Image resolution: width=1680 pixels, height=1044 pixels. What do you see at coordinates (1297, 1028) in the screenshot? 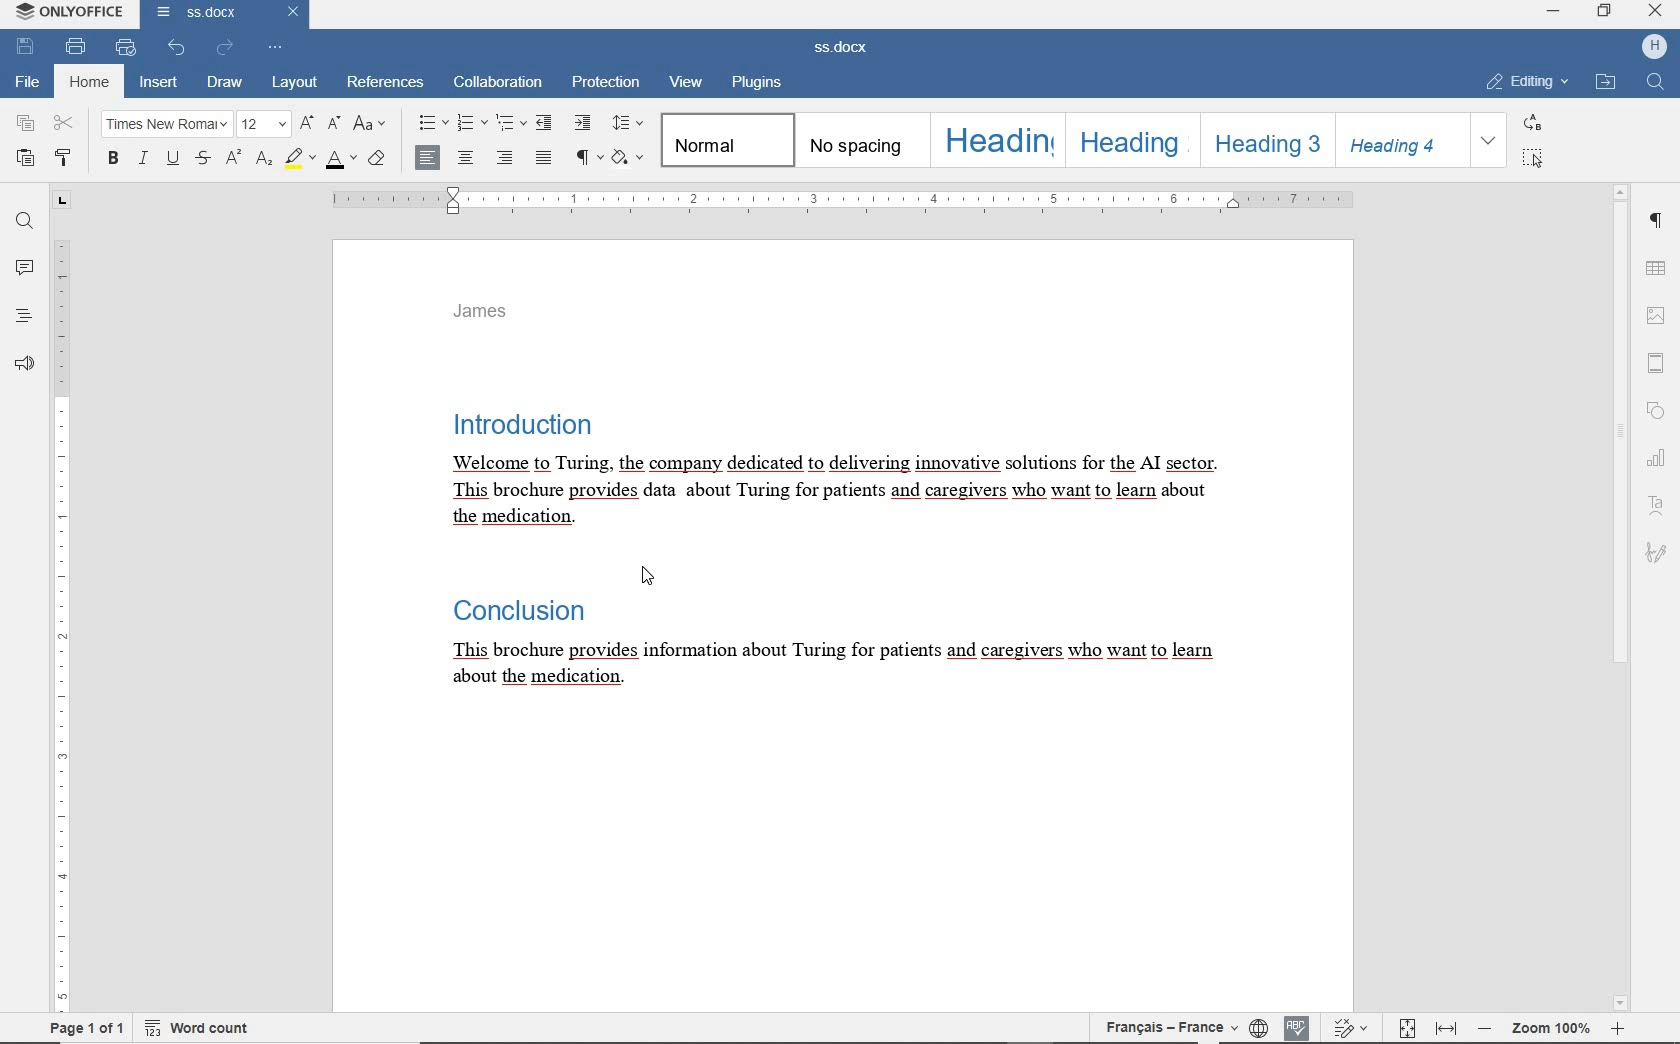
I see `SPELL CHECKING` at bounding box center [1297, 1028].